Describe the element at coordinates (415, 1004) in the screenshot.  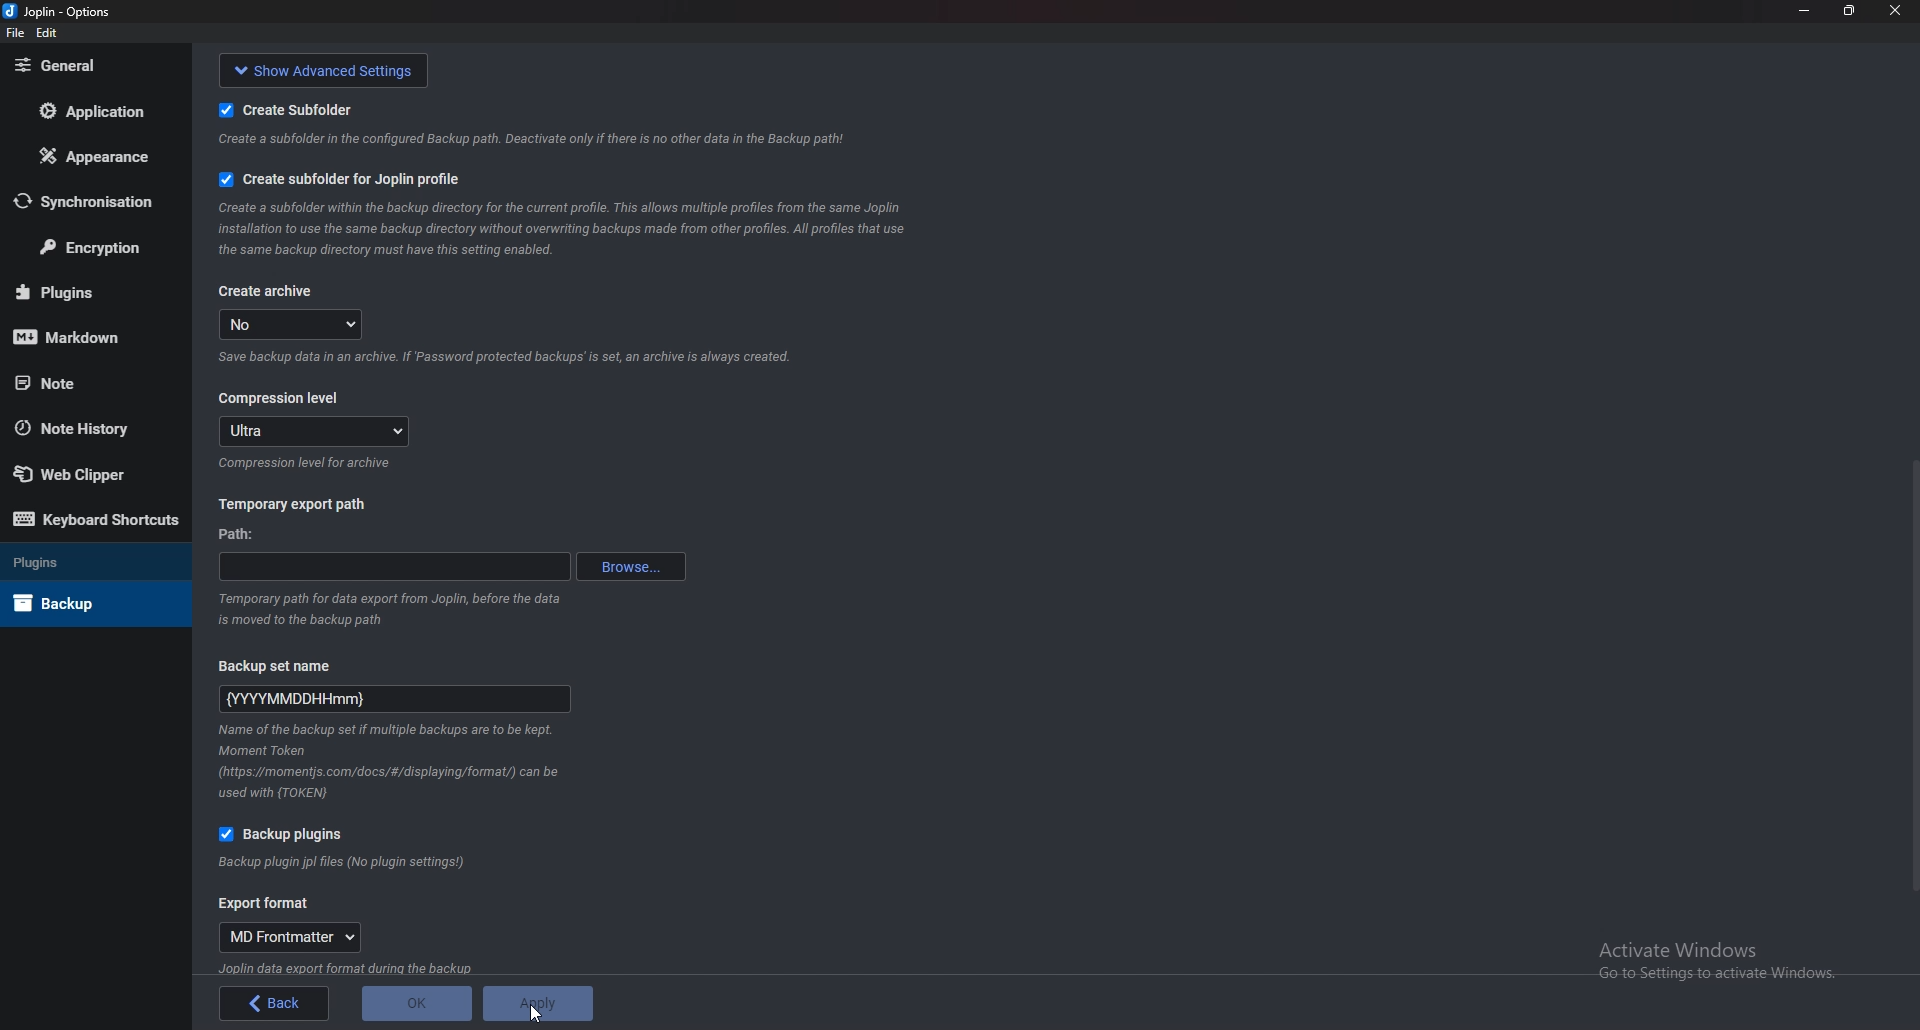
I see `ok` at that location.